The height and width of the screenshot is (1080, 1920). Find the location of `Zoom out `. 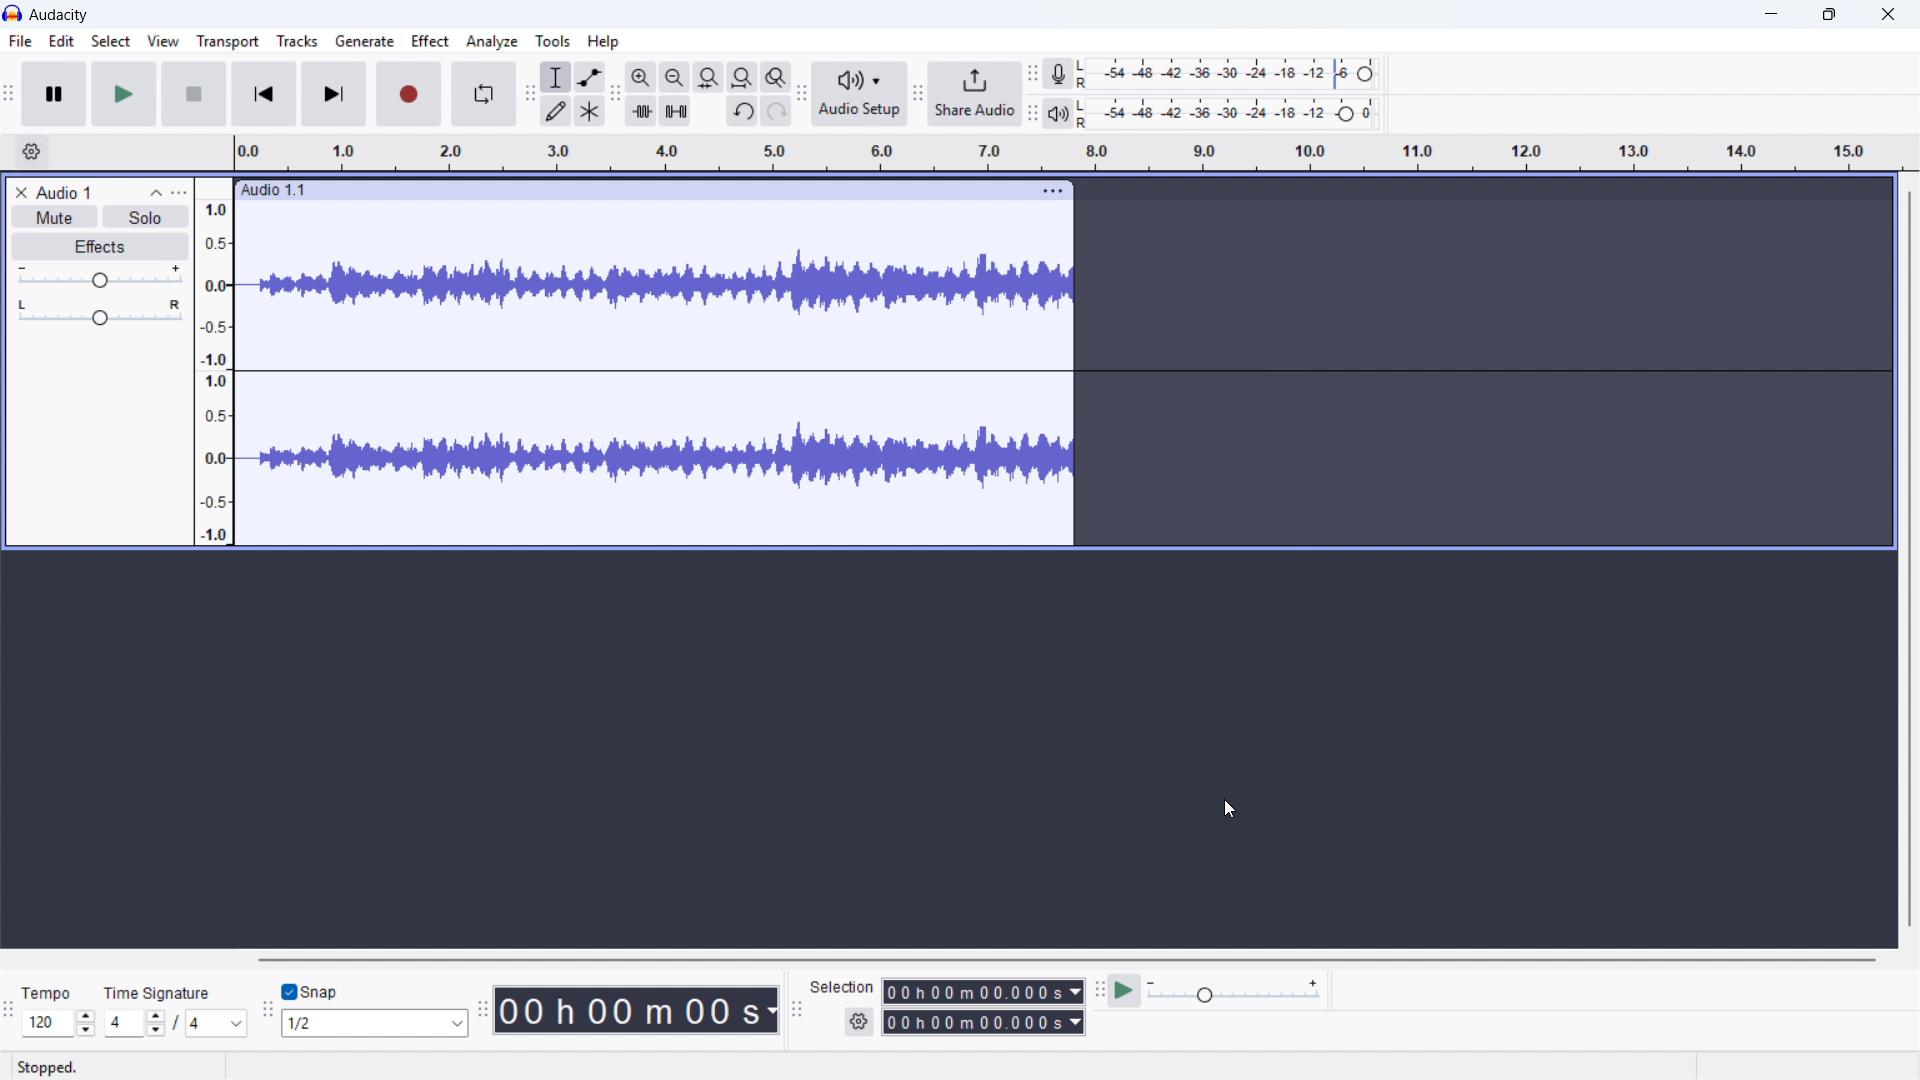

Zoom out  is located at coordinates (675, 76).